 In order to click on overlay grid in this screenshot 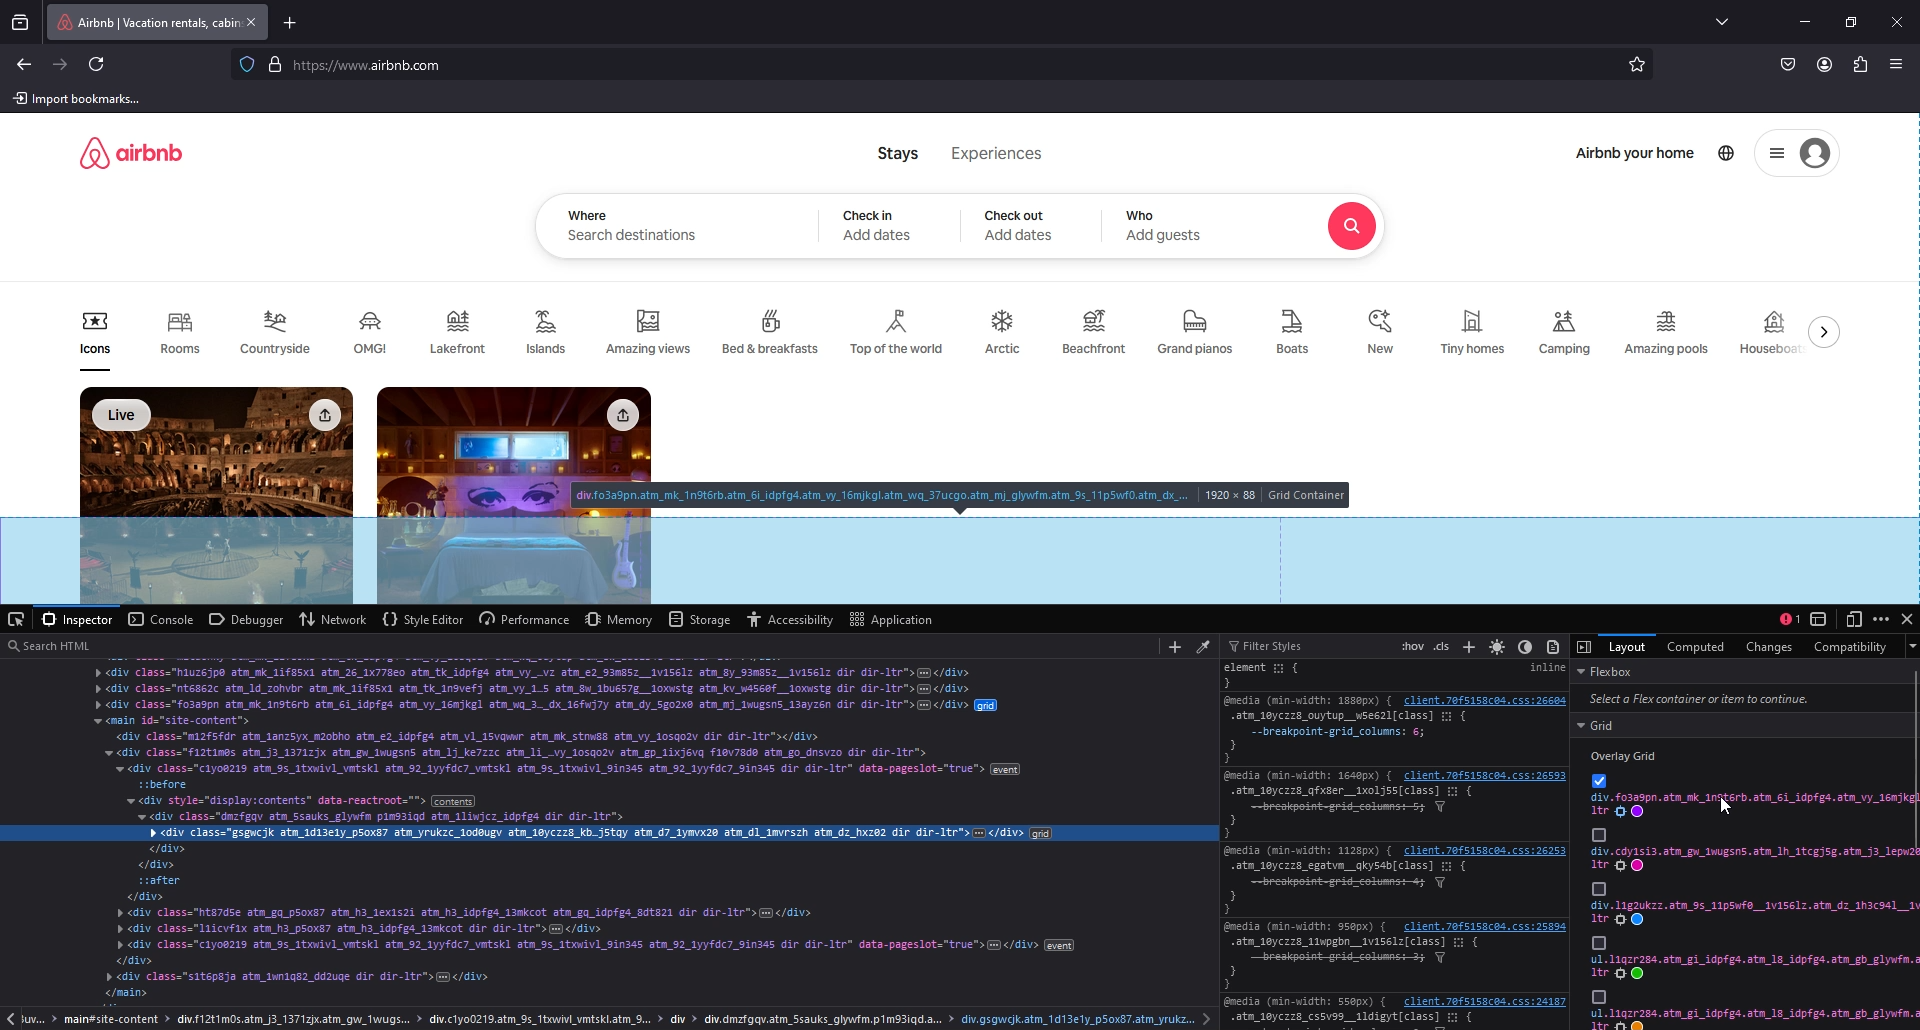, I will do `click(1630, 756)`.